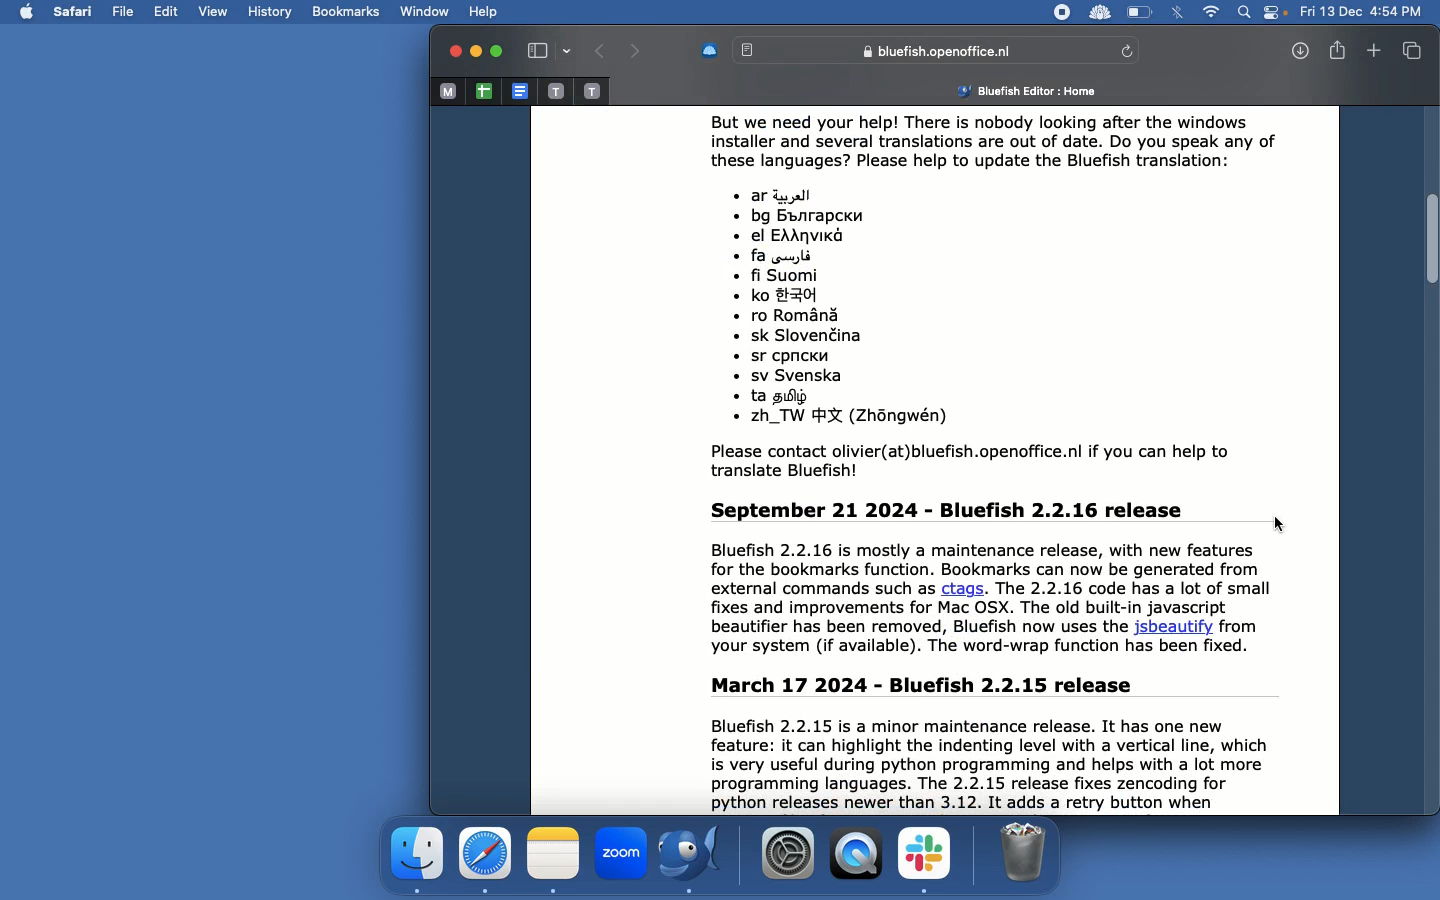 Image resolution: width=1440 pixels, height=900 pixels. Describe the element at coordinates (474, 52) in the screenshot. I see `Minimize` at that location.